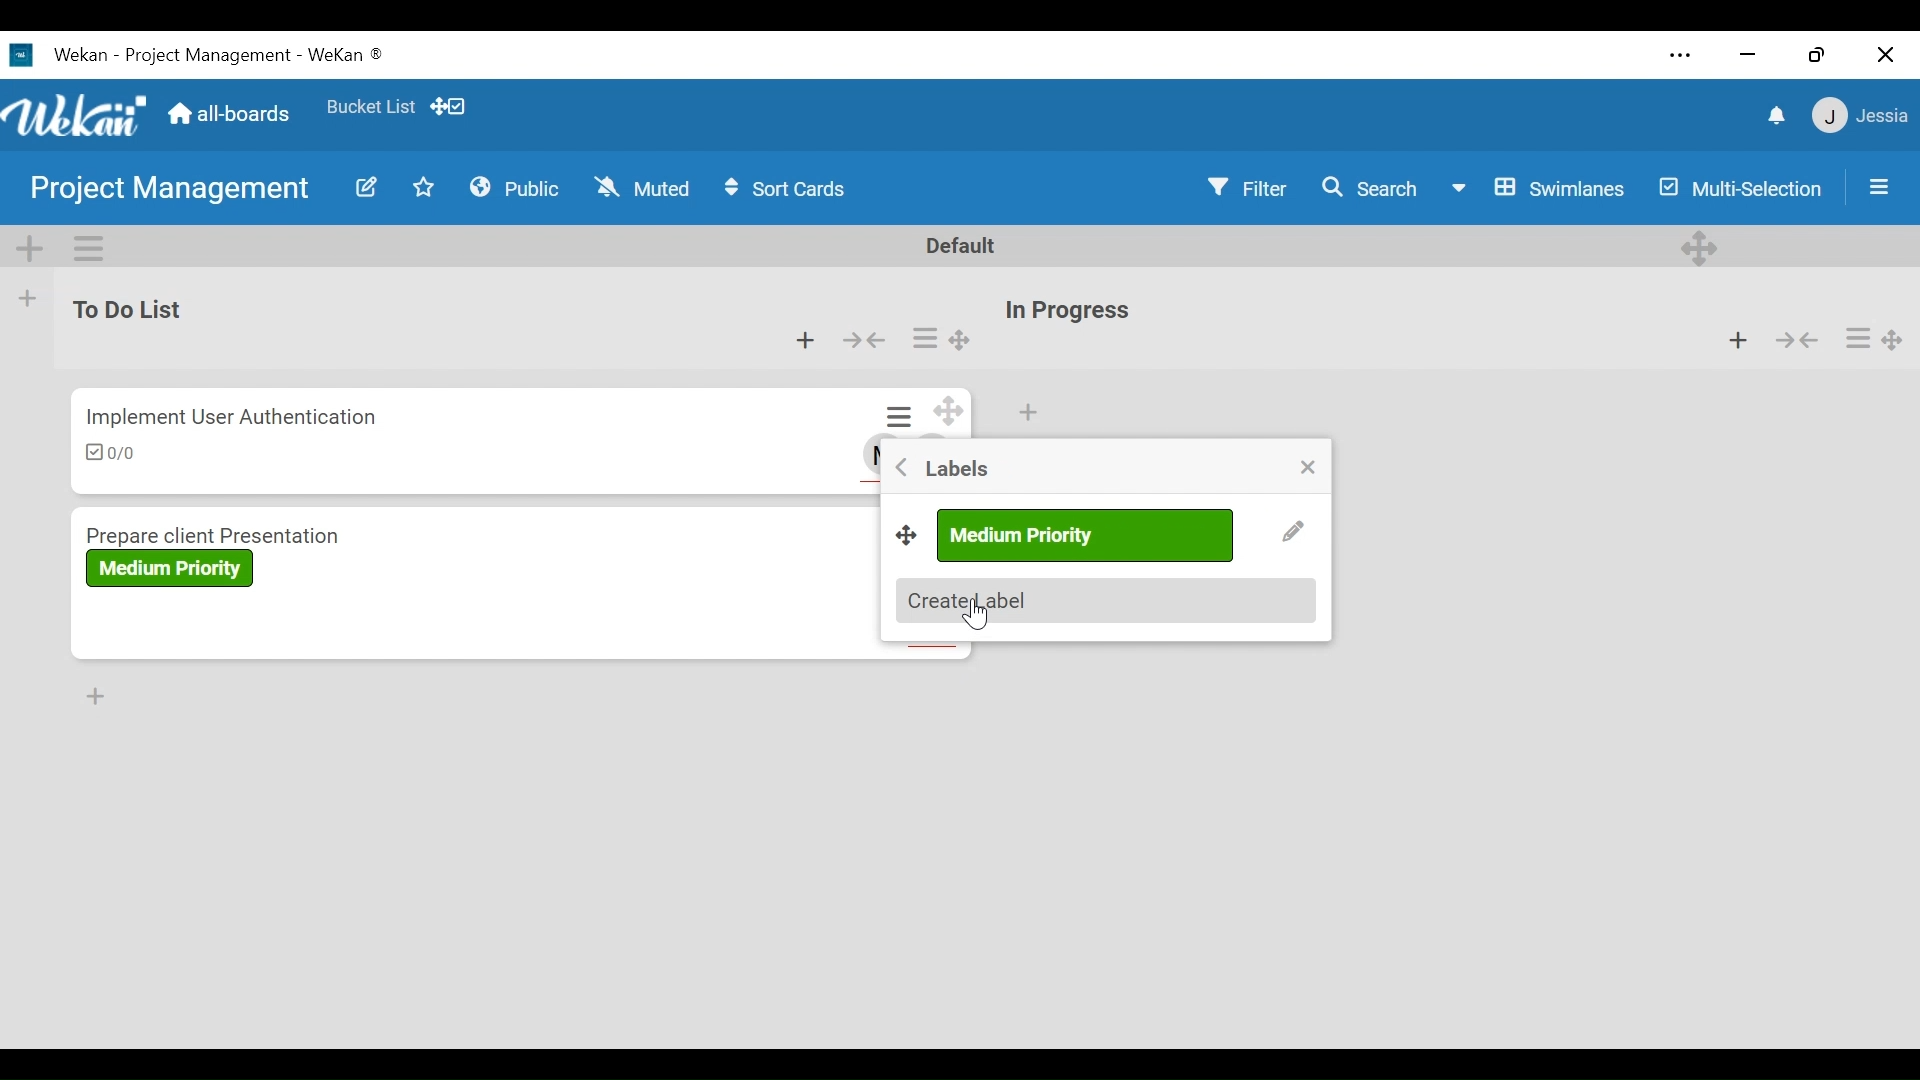  Describe the element at coordinates (923, 339) in the screenshot. I see `Card actions` at that location.